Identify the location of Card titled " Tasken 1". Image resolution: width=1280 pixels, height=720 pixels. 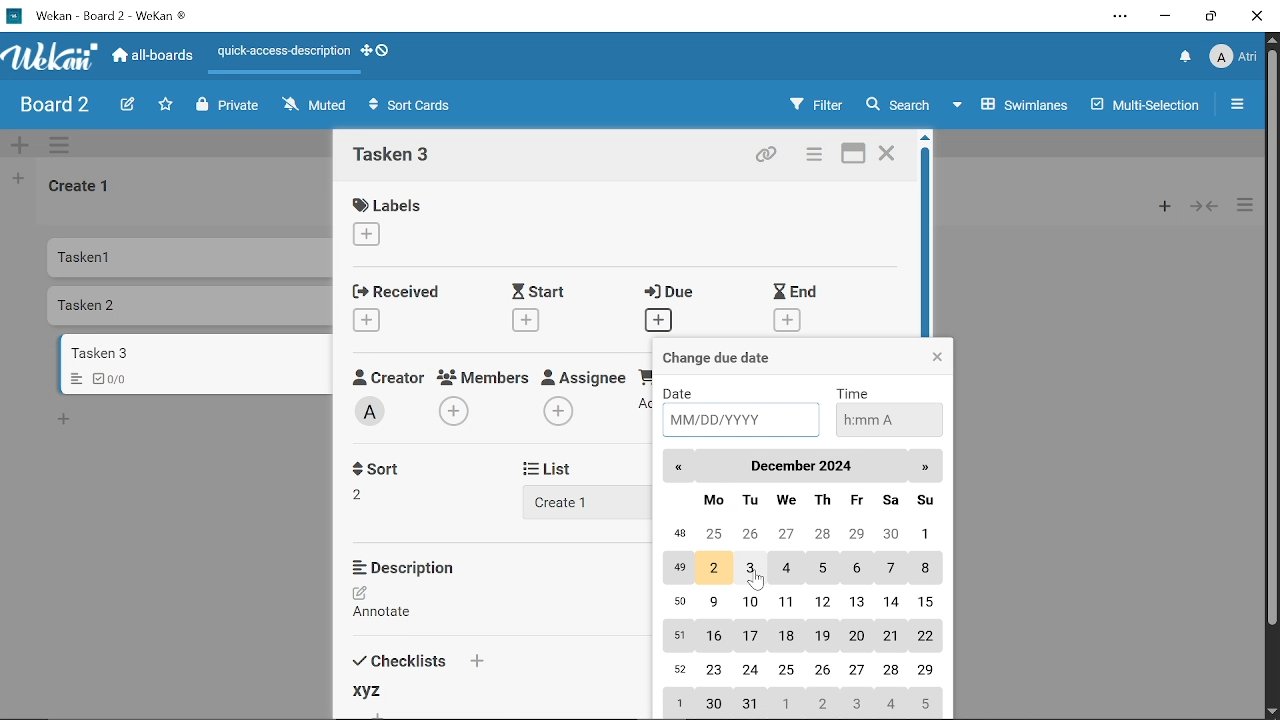
(192, 257).